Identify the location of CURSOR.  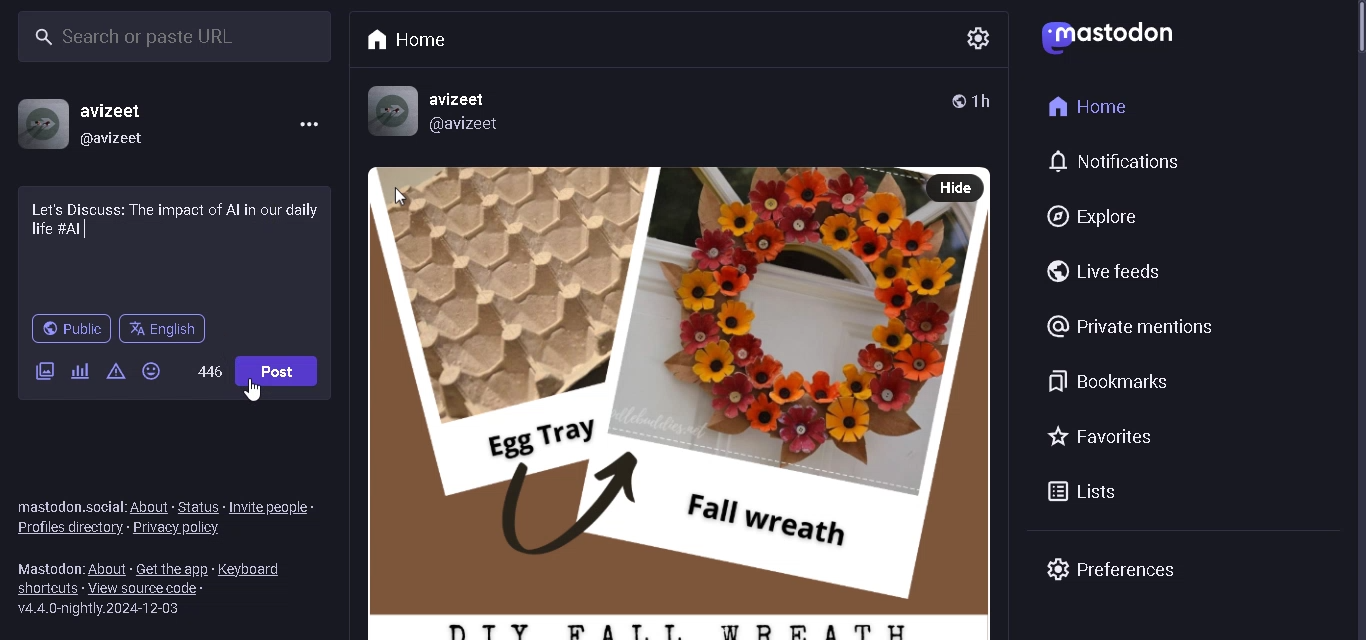
(250, 395).